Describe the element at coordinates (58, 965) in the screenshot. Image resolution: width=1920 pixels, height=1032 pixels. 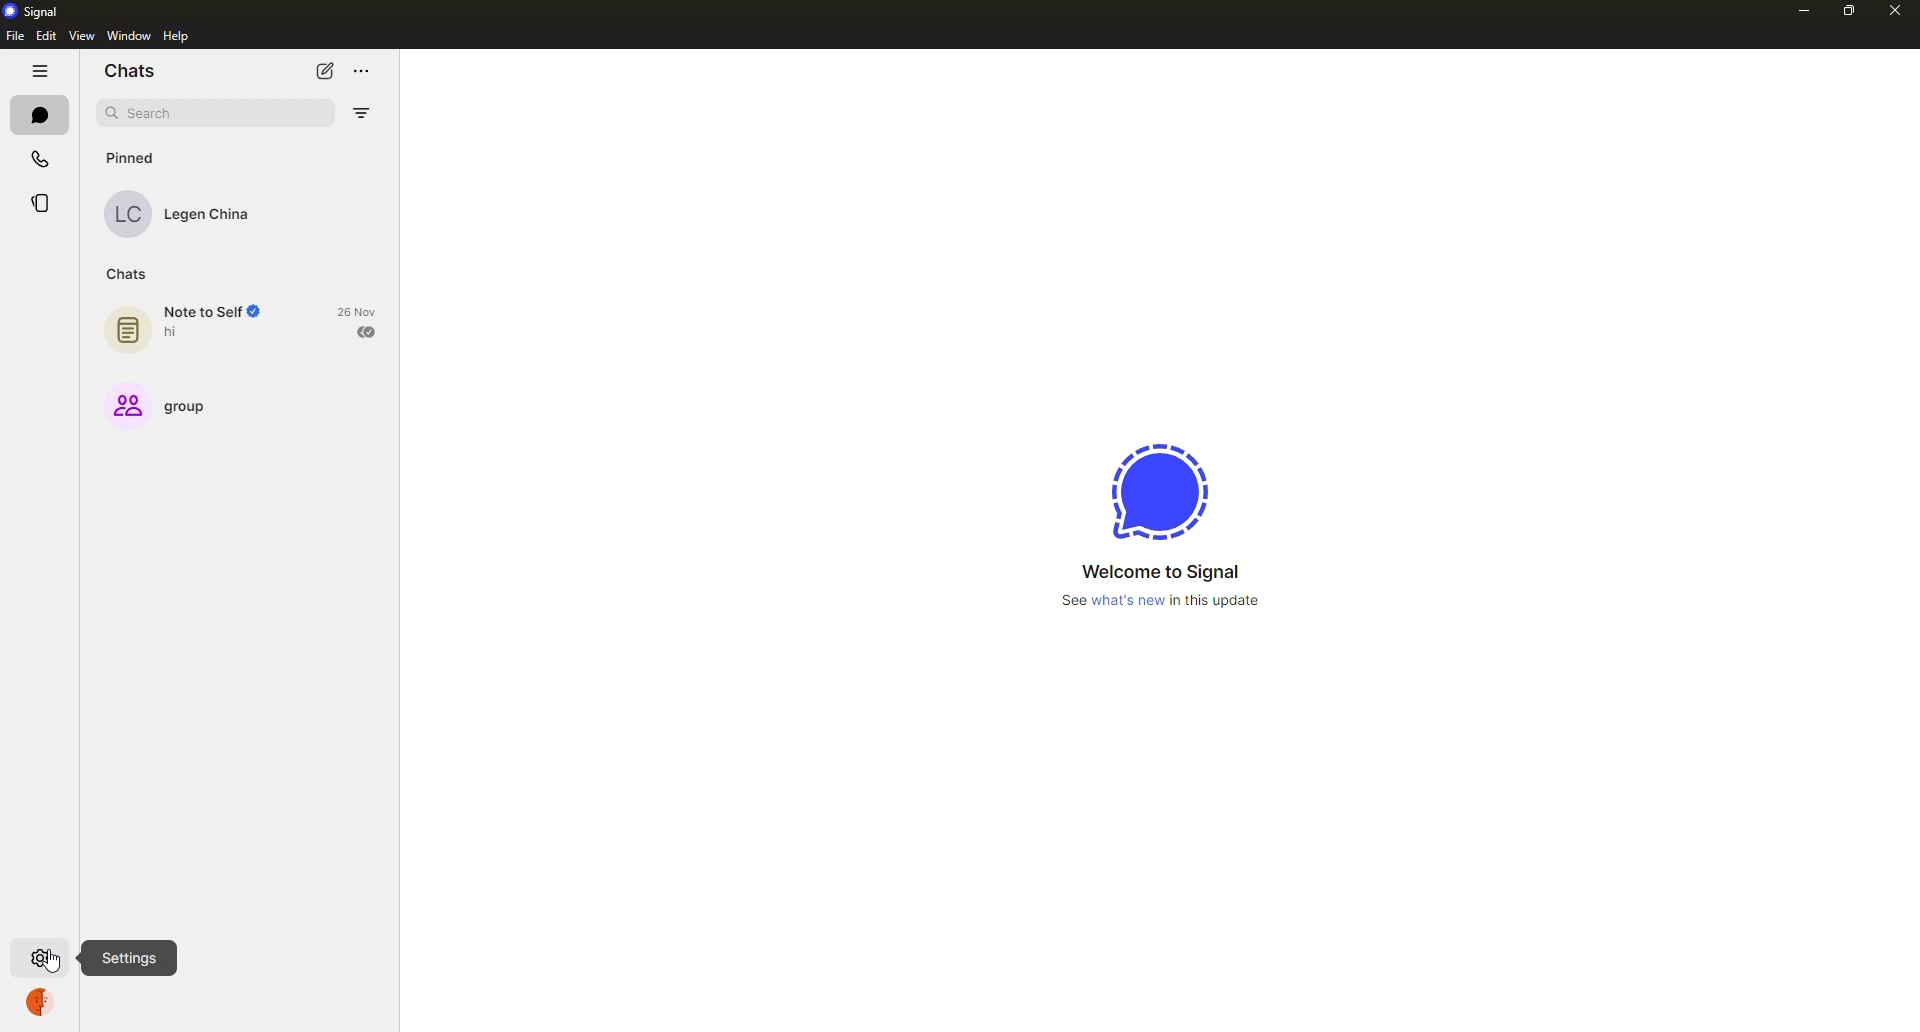
I see `cursor` at that location.